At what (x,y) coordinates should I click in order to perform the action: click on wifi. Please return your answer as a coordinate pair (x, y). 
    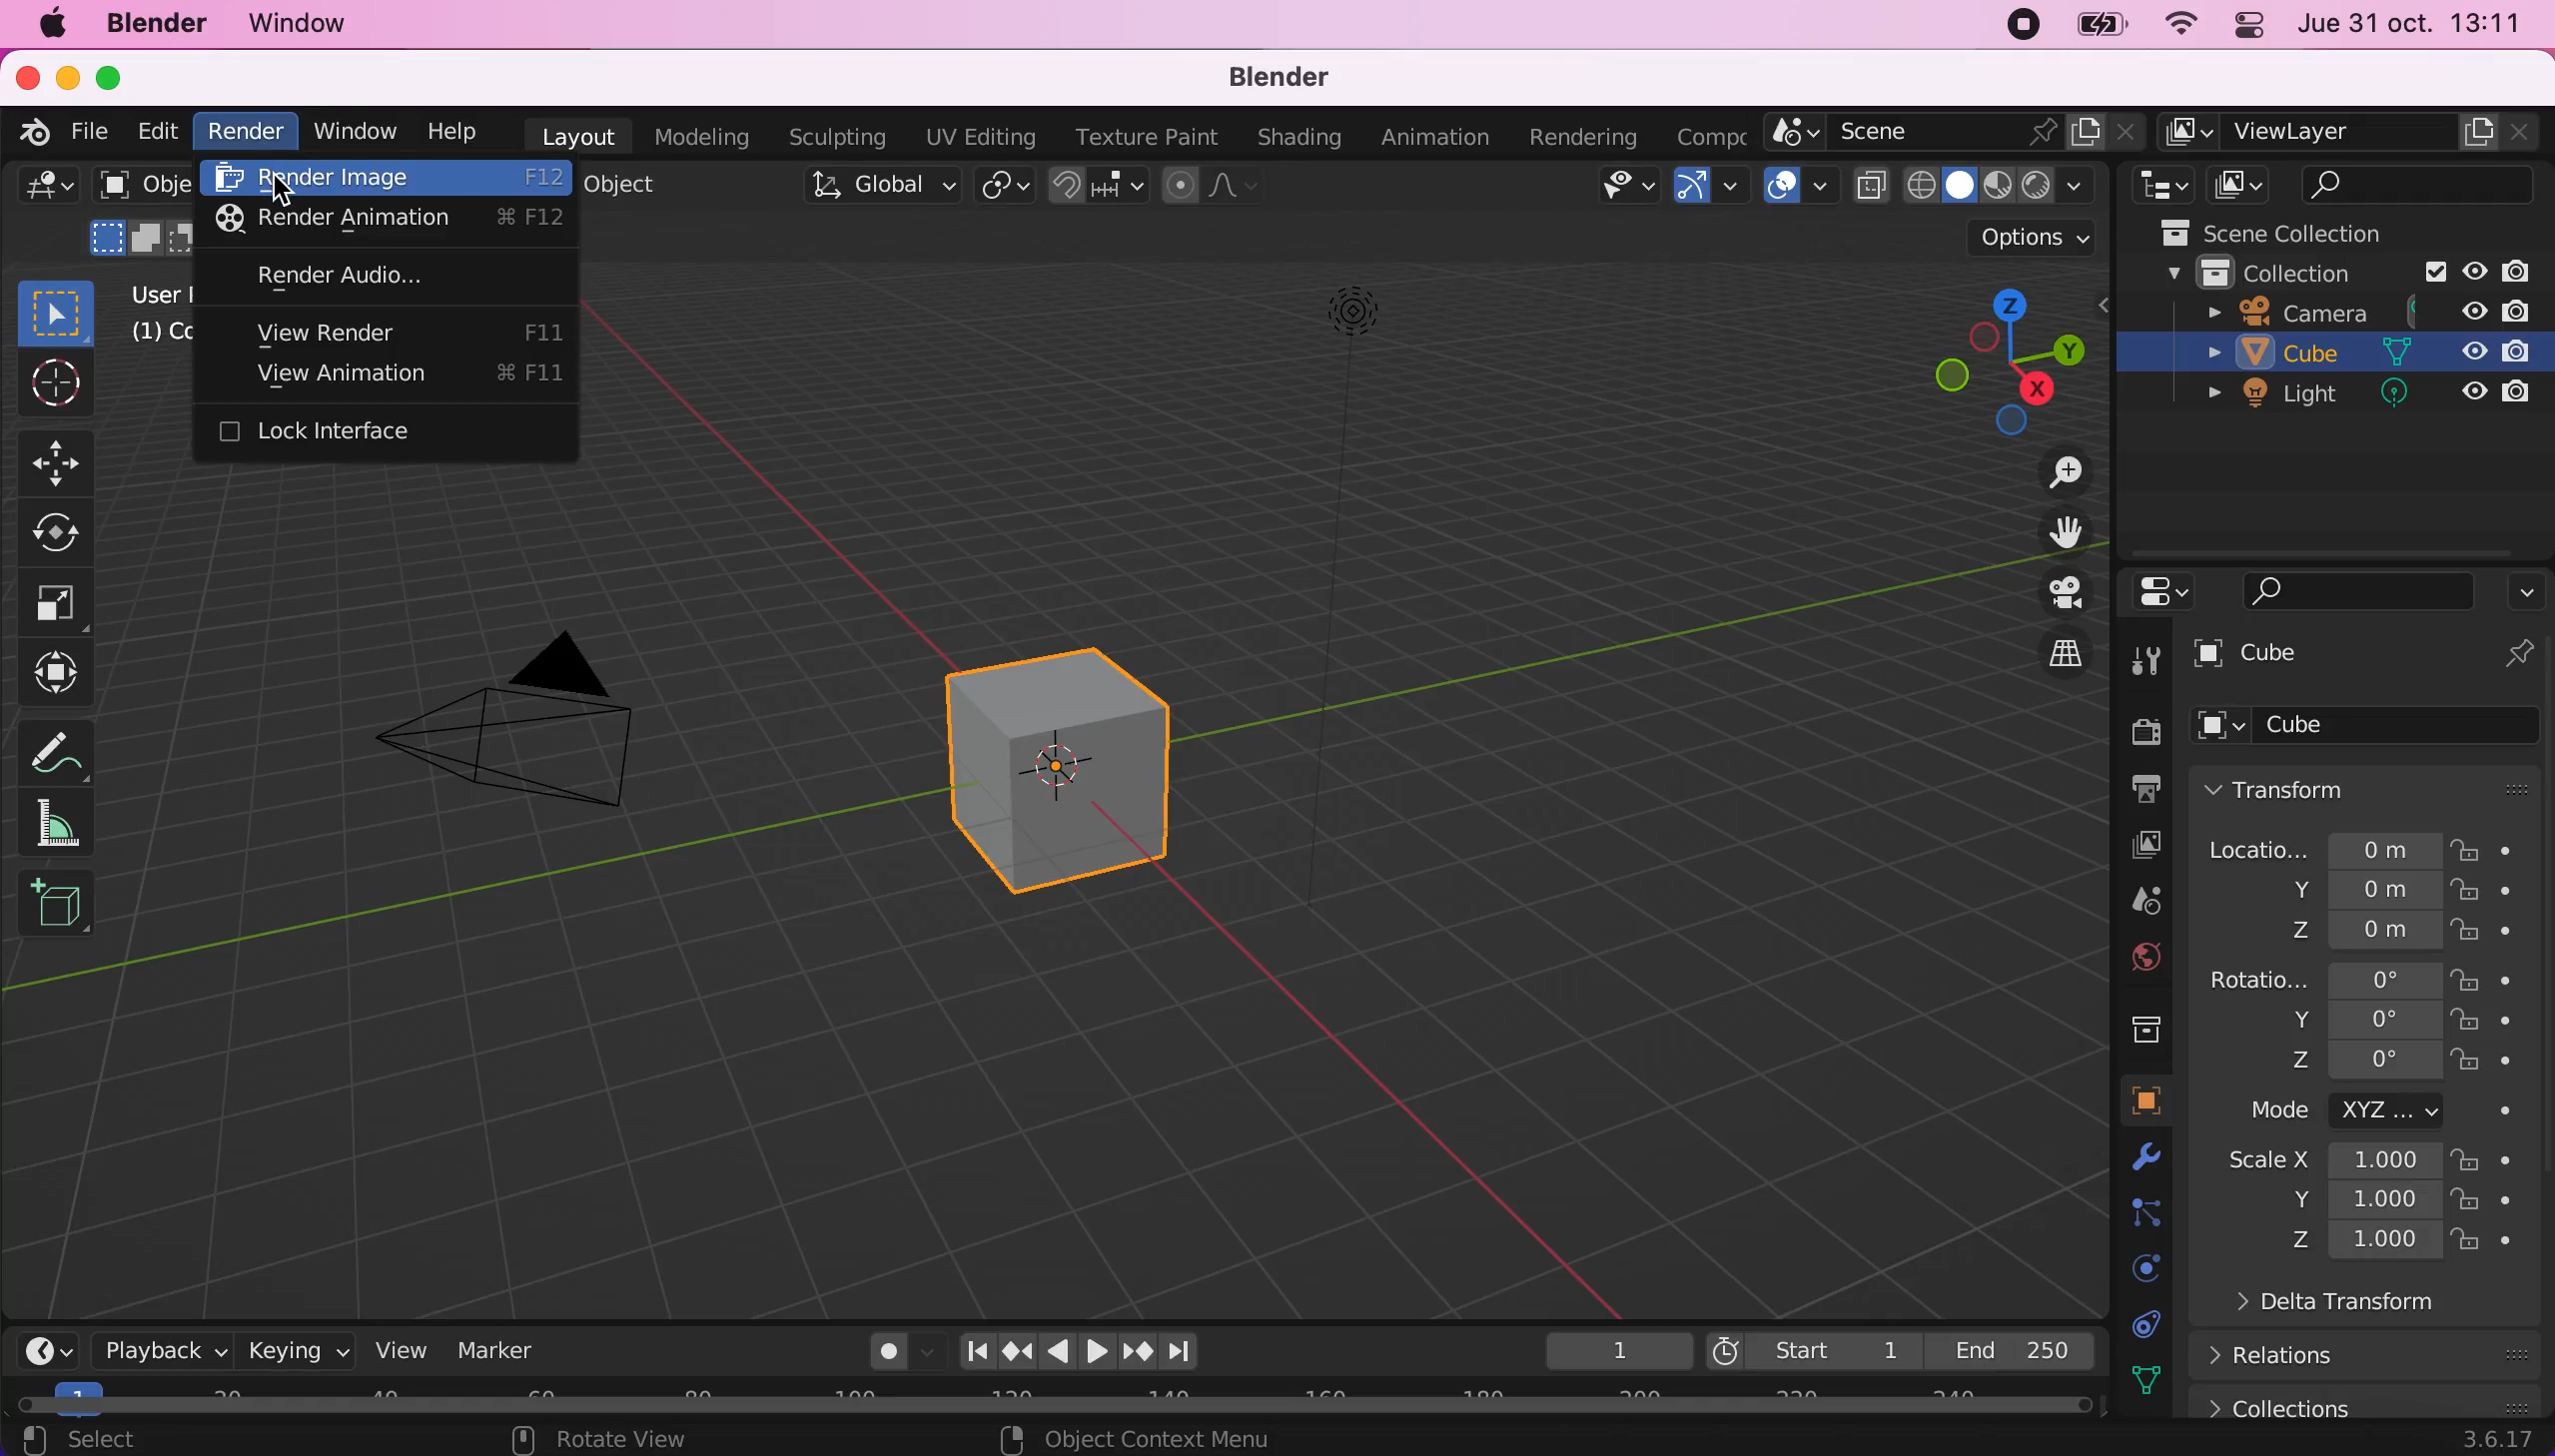
    Looking at the image, I should click on (2180, 33).